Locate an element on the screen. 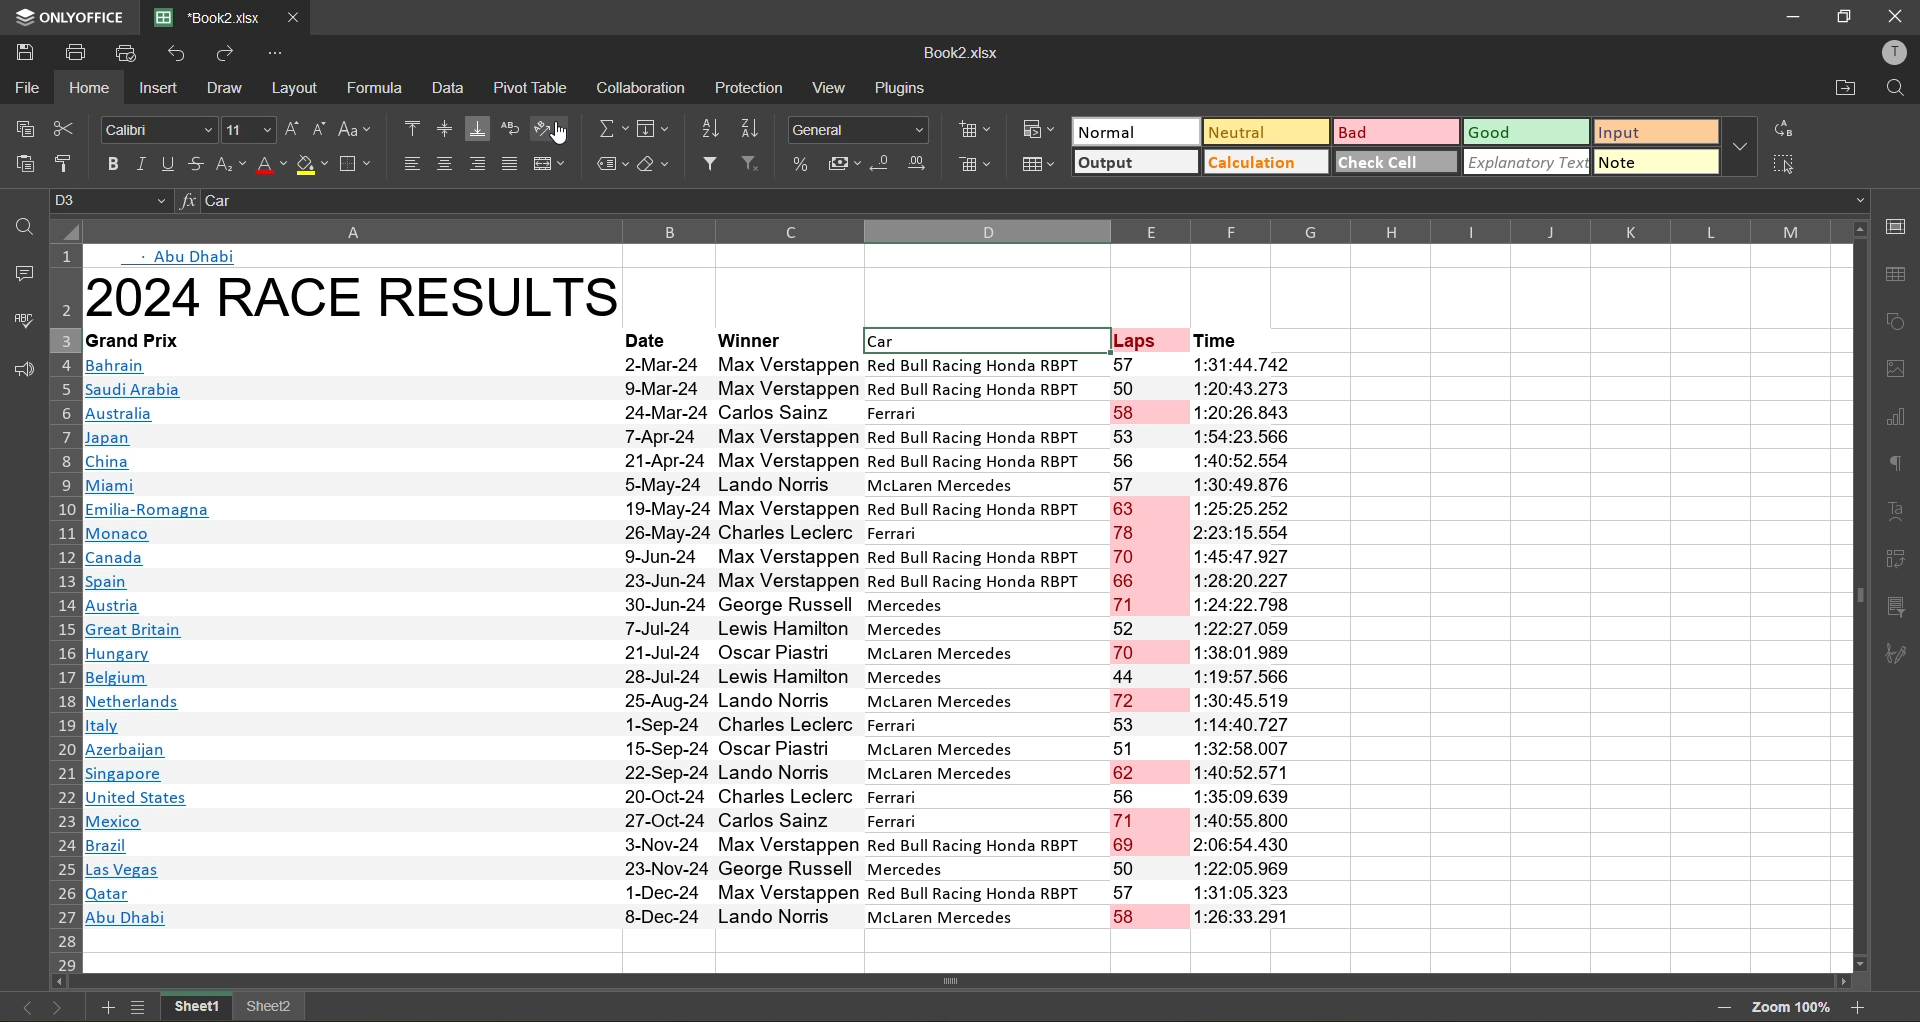 The image size is (1920, 1022). redo is located at coordinates (226, 54).